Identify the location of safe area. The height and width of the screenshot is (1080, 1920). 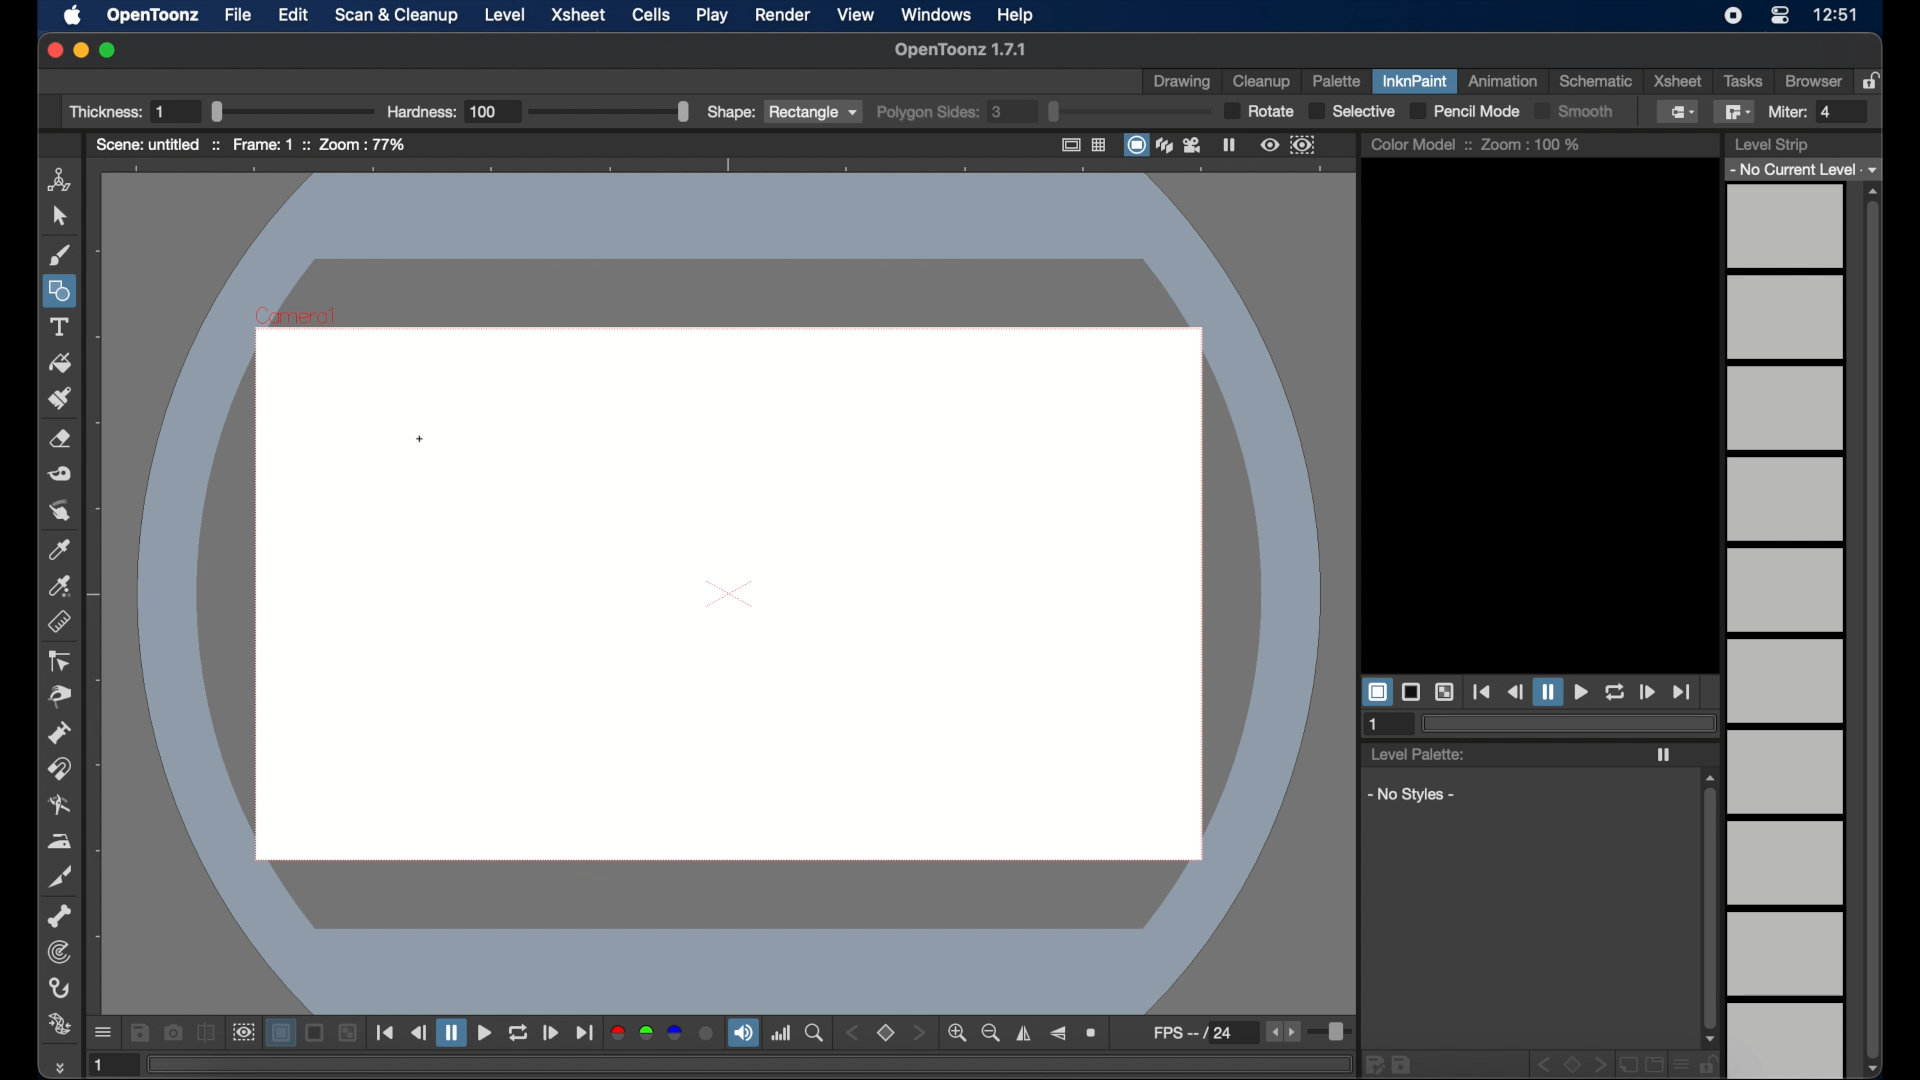
(1068, 144).